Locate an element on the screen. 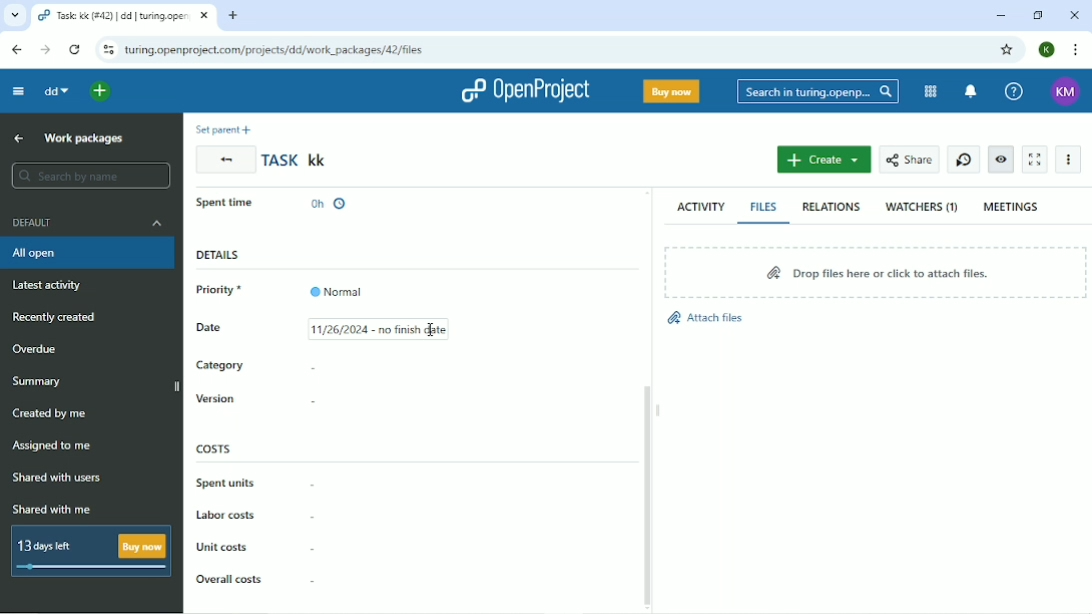 The width and height of the screenshot is (1092, 614). Details is located at coordinates (218, 256).